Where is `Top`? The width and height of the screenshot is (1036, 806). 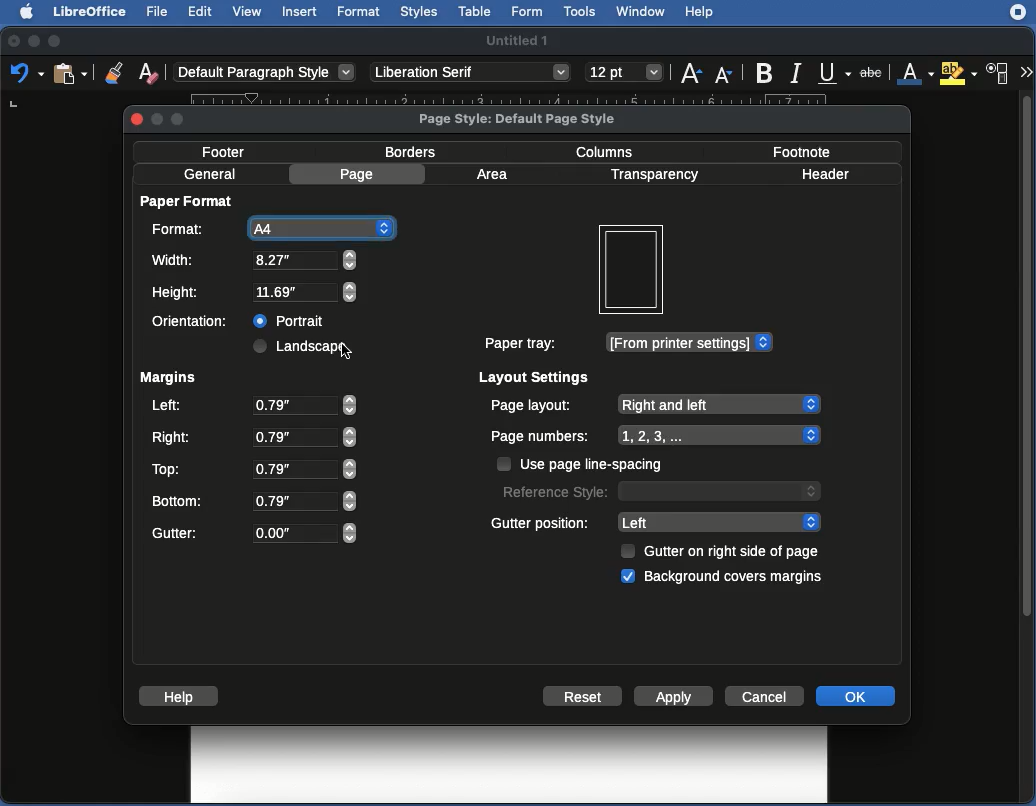 Top is located at coordinates (167, 469).